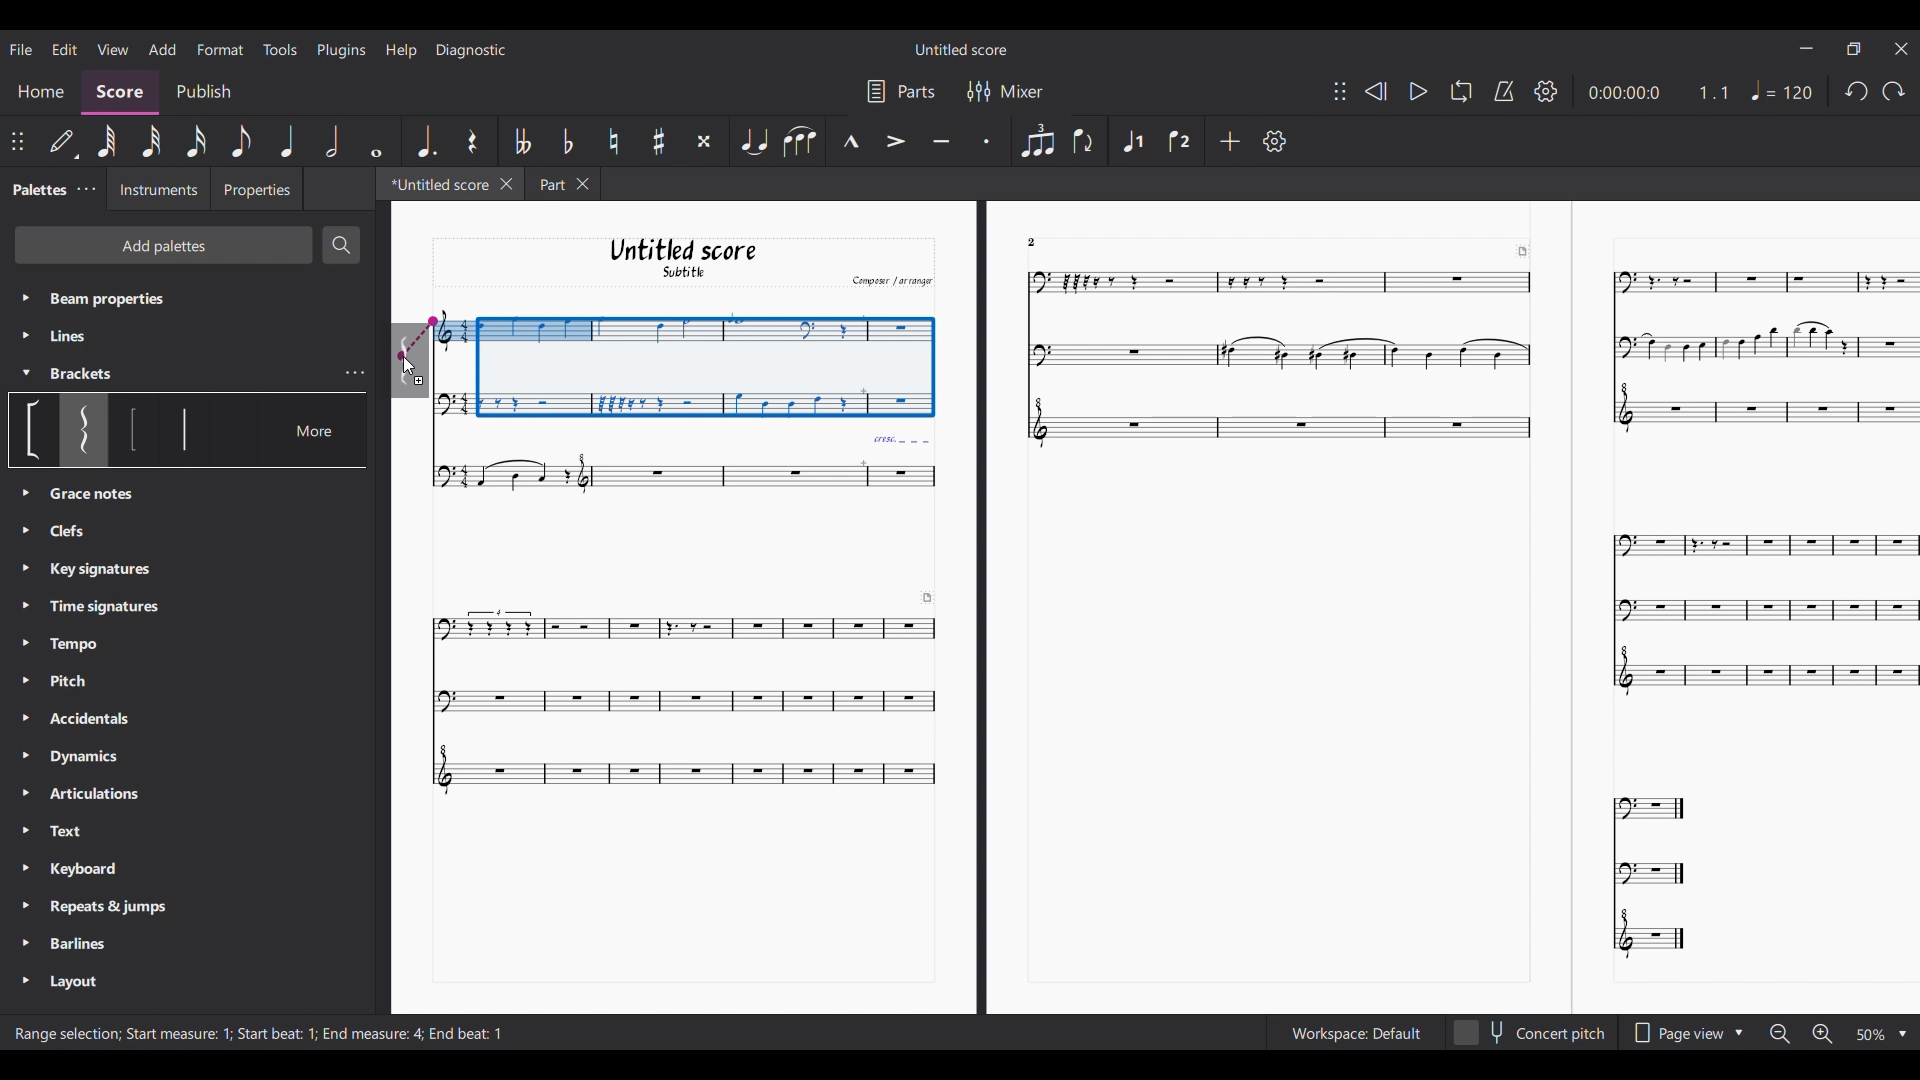 This screenshot has height=1080, width=1920. I want to click on Undo, so click(1893, 95).